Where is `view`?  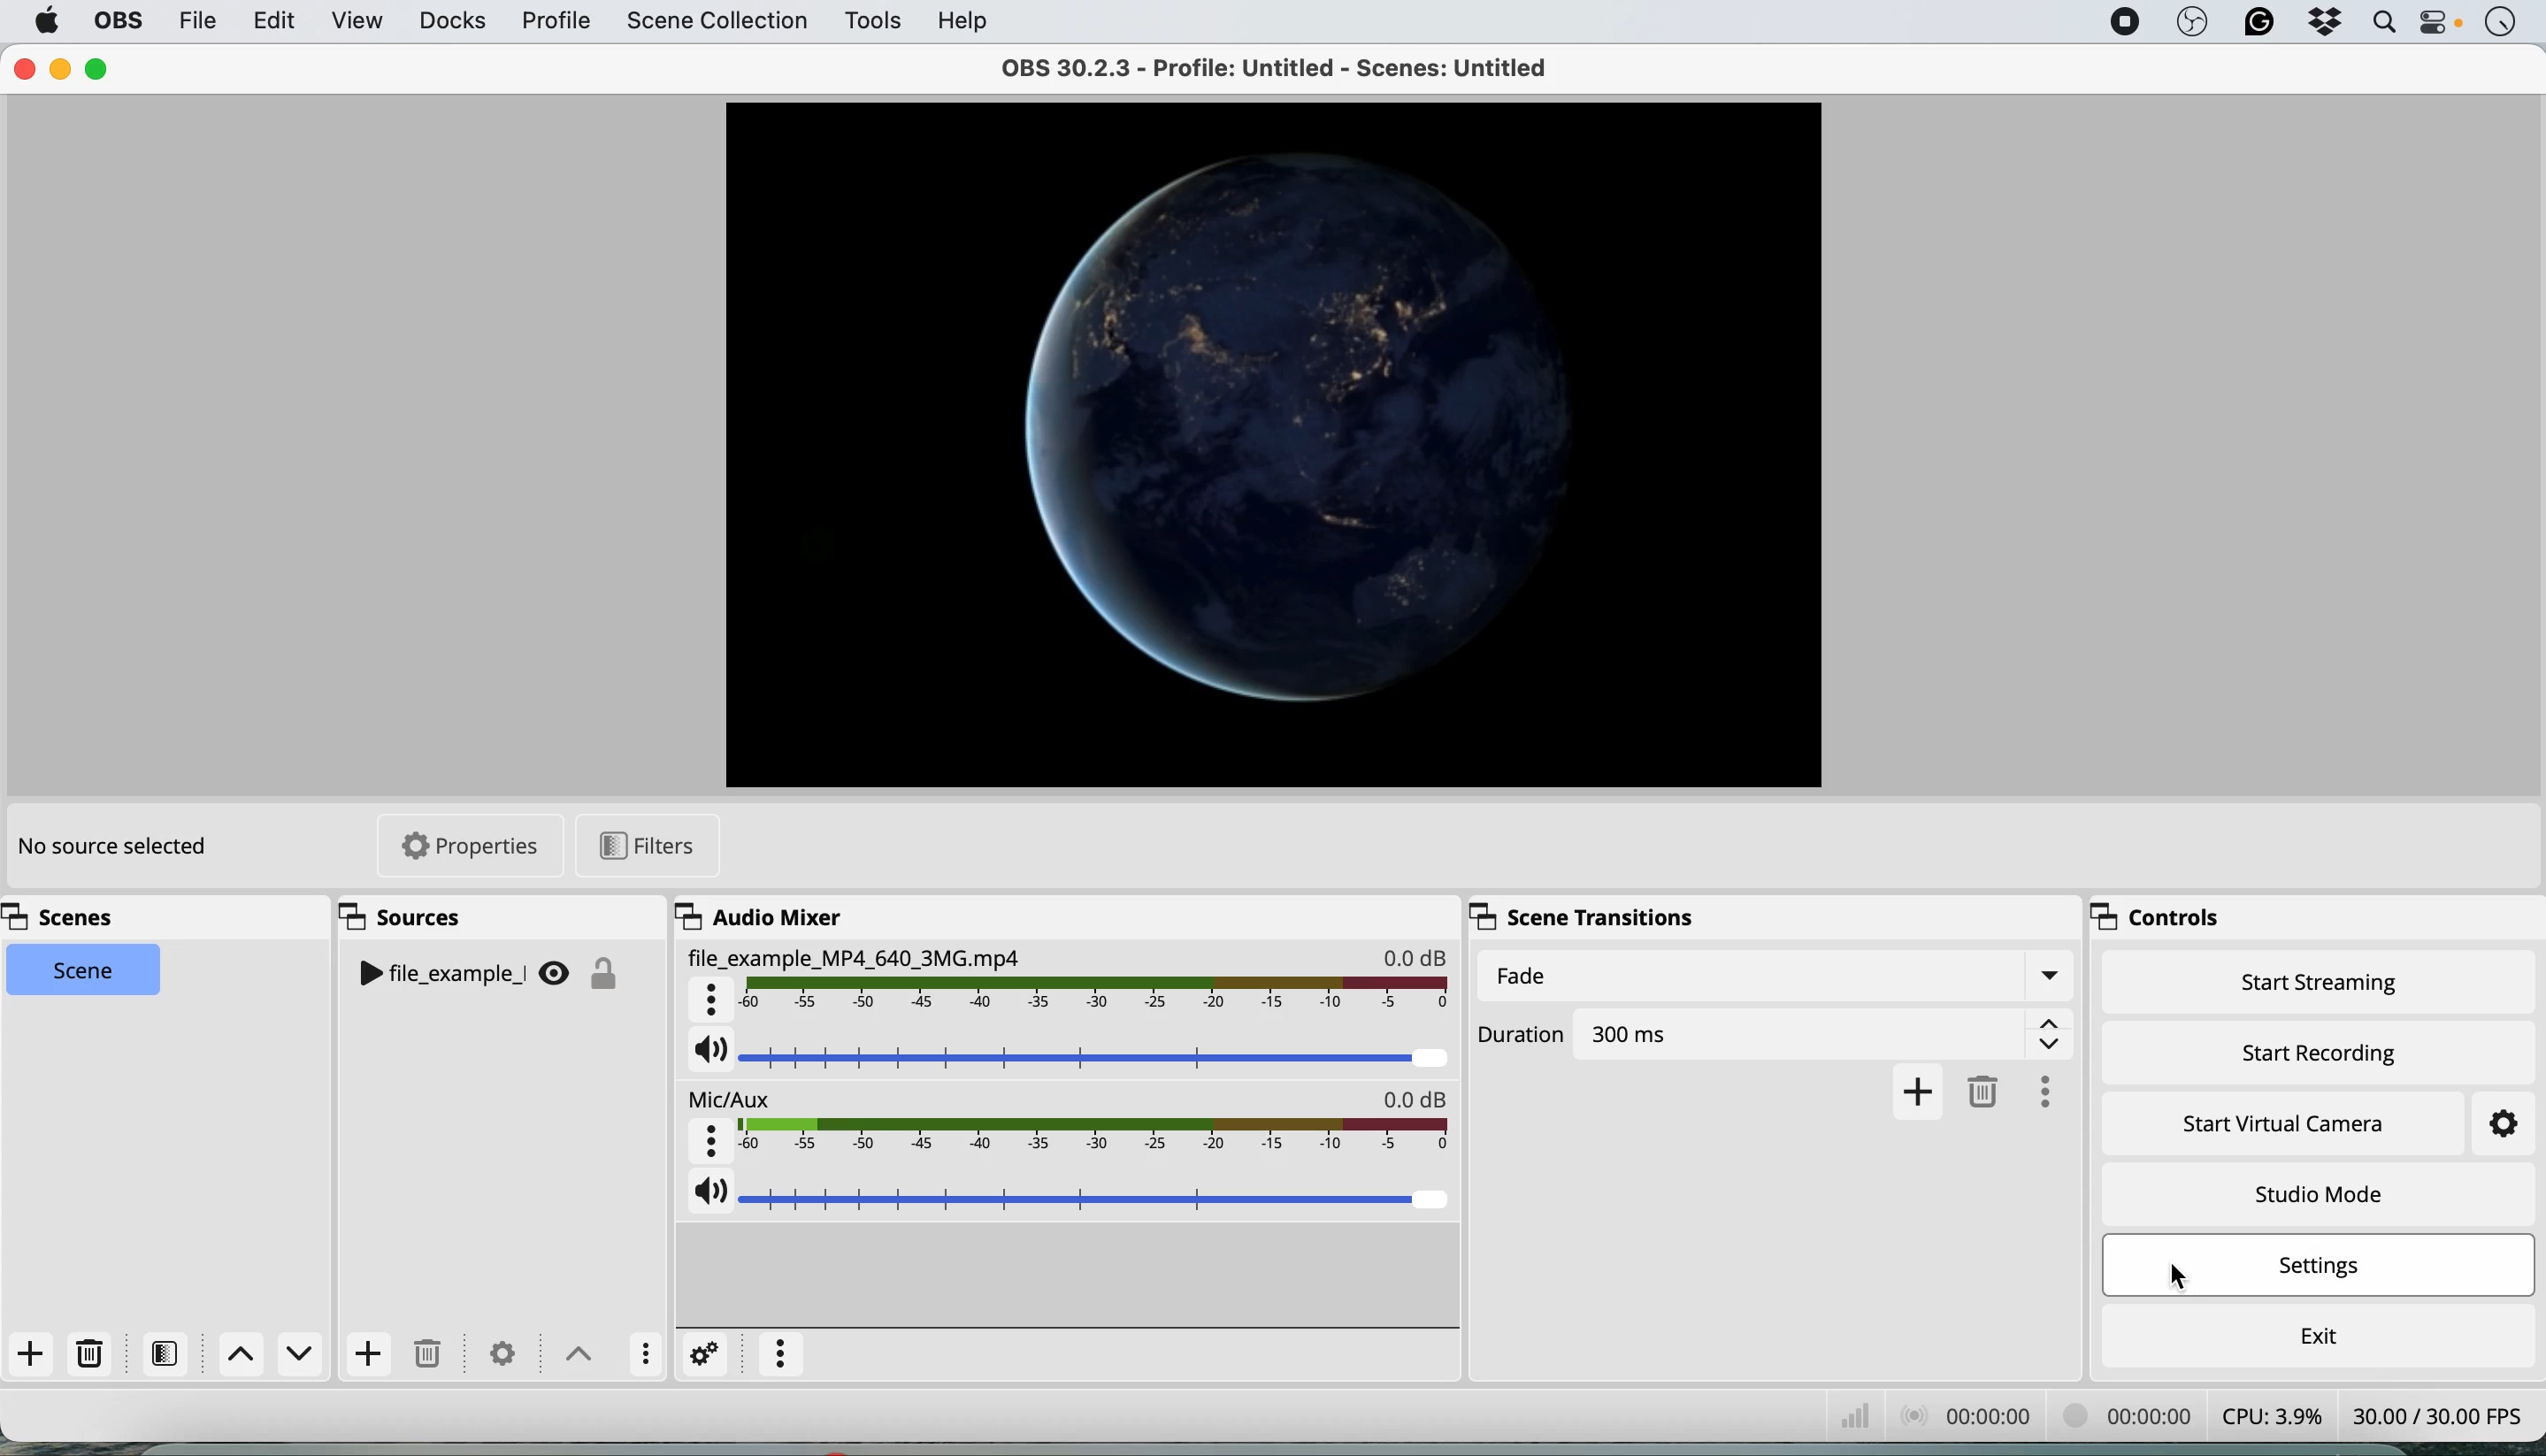
view is located at coordinates (357, 23).